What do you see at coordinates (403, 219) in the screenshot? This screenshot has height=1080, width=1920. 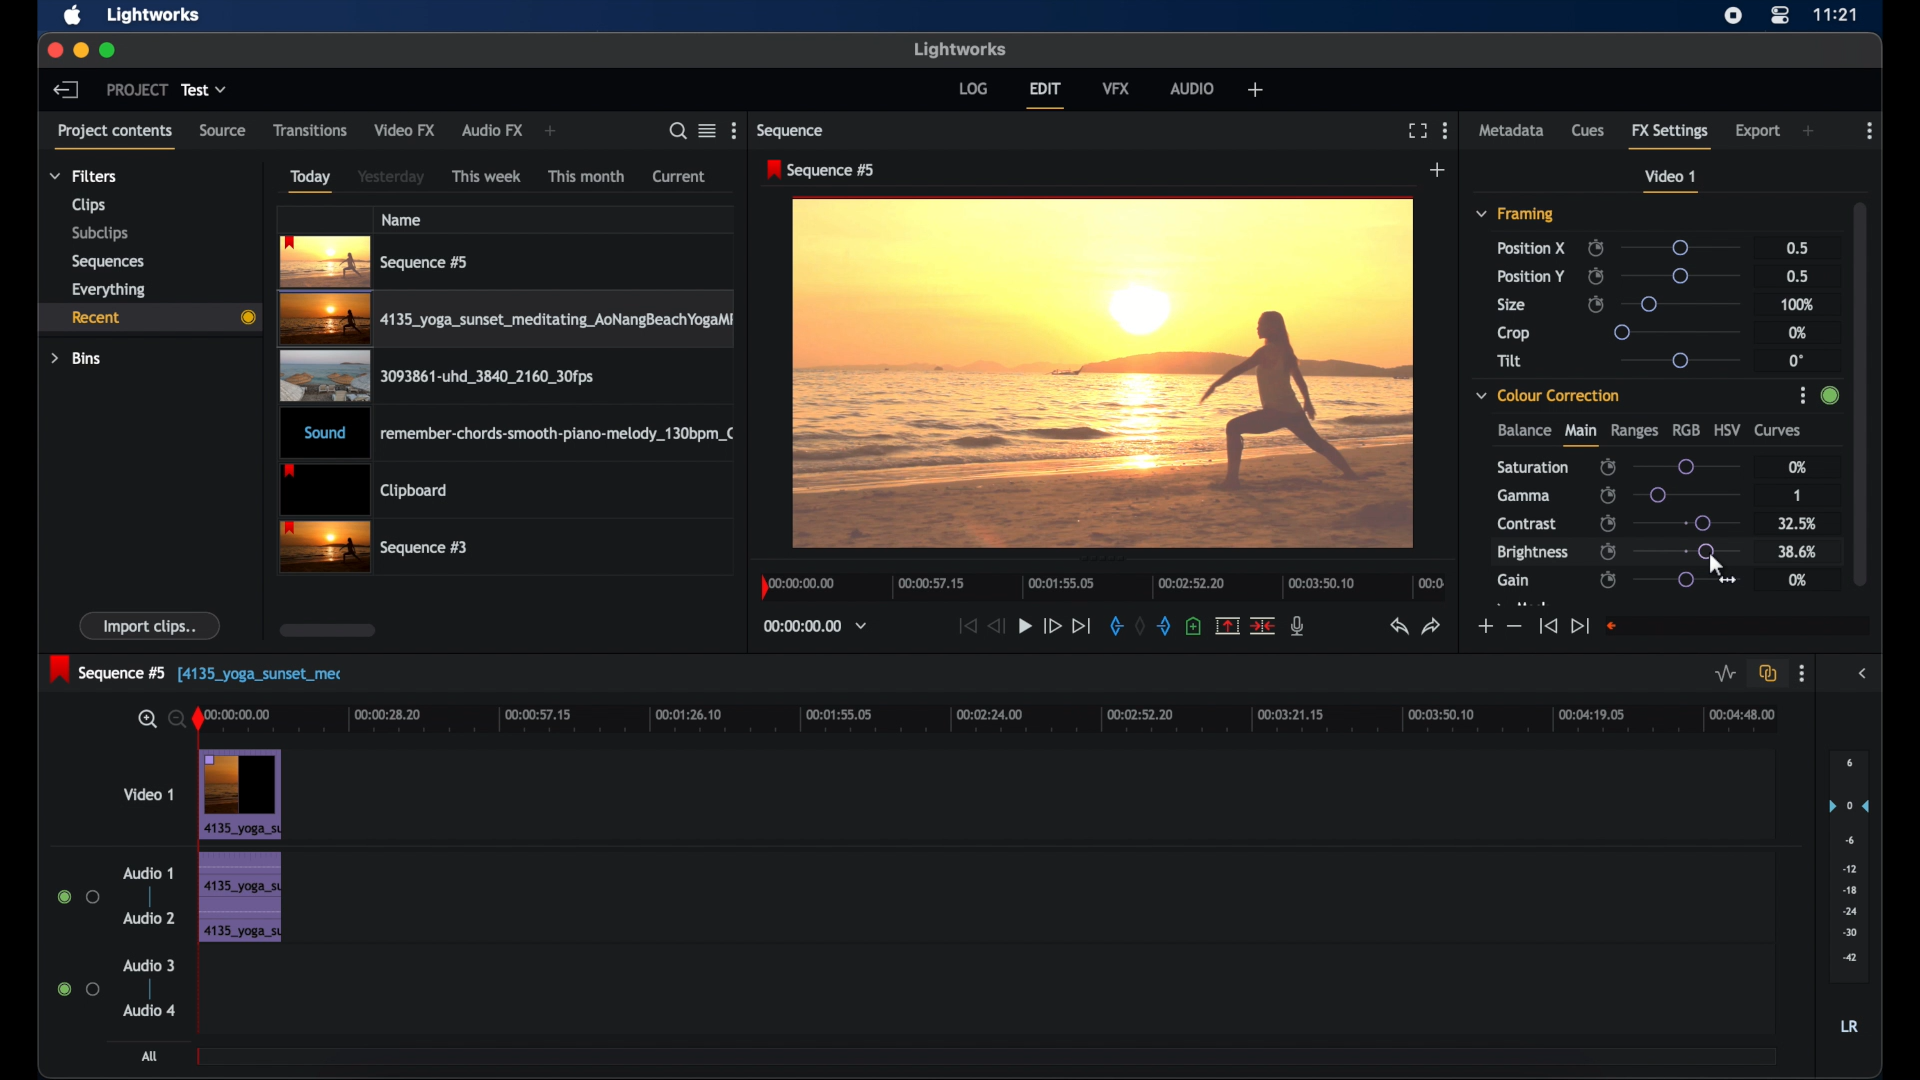 I see `name` at bounding box center [403, 219].